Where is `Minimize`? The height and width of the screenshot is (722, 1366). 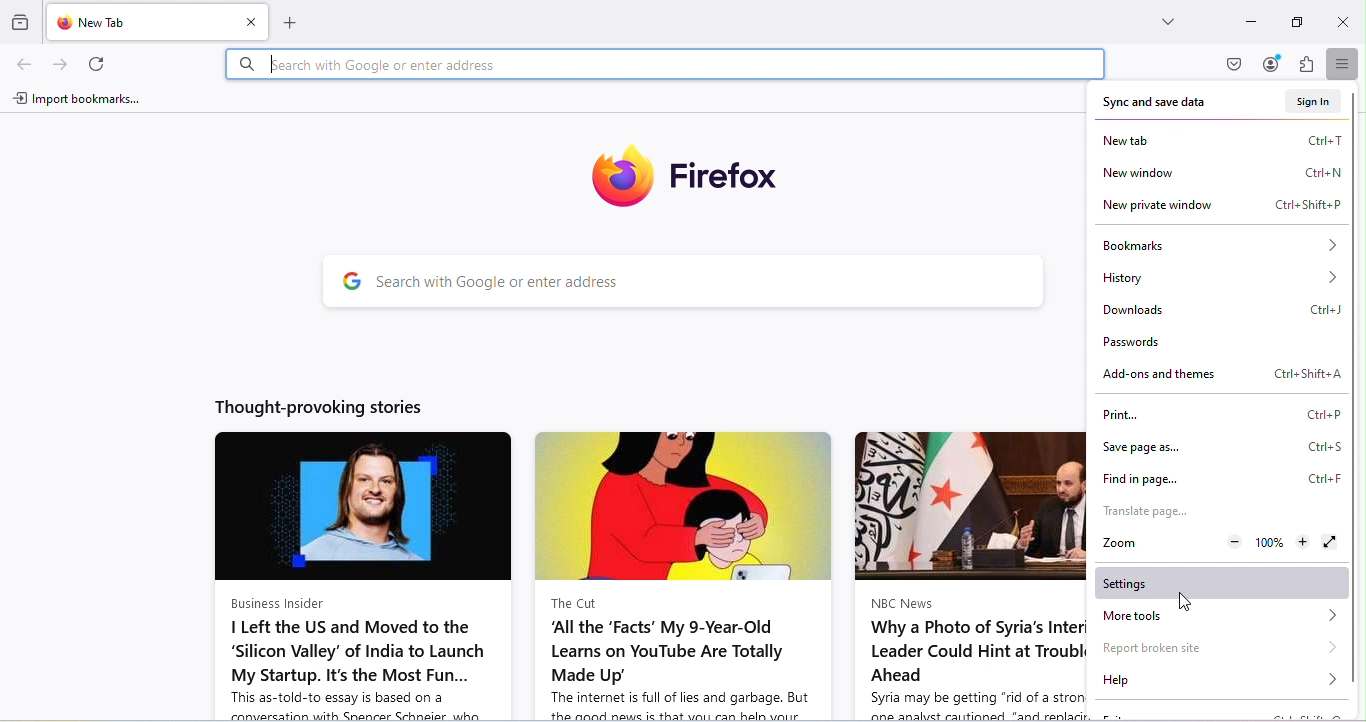
Minimize is located at coordinates (1250, 24).